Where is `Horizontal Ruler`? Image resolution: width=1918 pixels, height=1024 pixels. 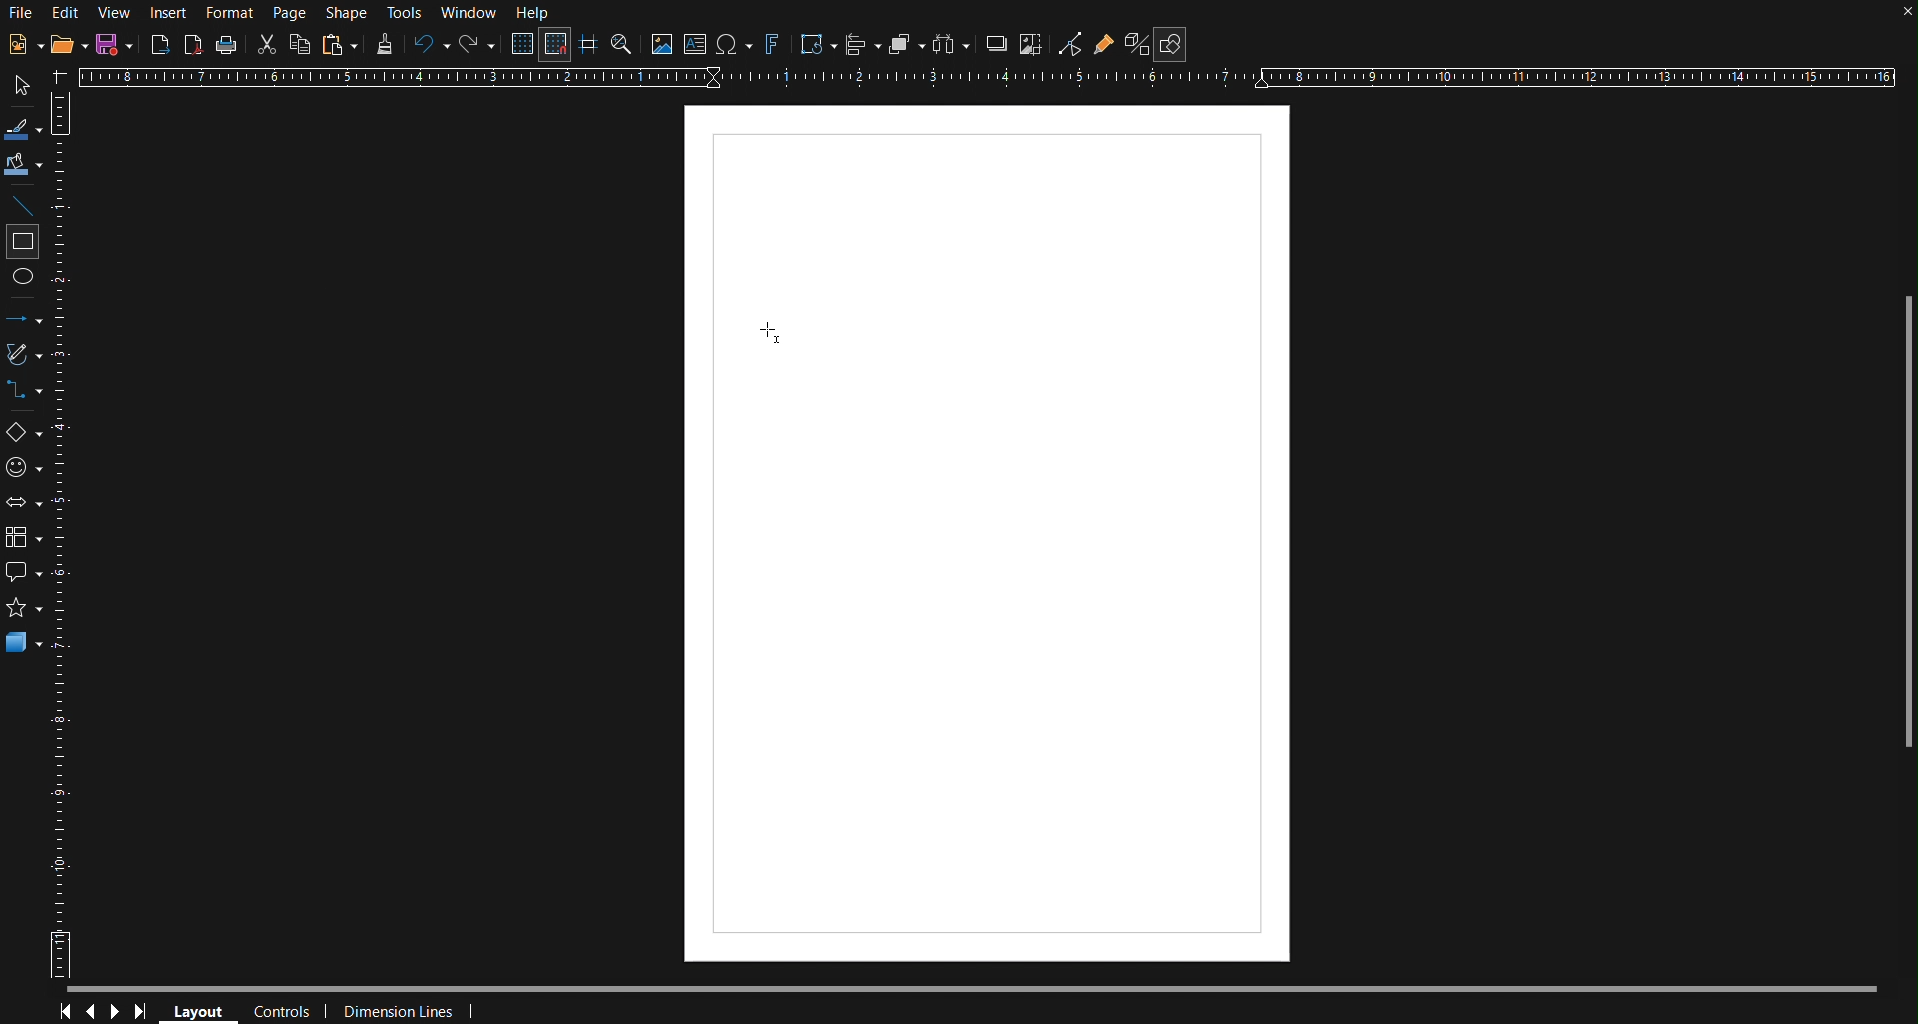
Horizontal Ruler is located at coordinates (984, 75).